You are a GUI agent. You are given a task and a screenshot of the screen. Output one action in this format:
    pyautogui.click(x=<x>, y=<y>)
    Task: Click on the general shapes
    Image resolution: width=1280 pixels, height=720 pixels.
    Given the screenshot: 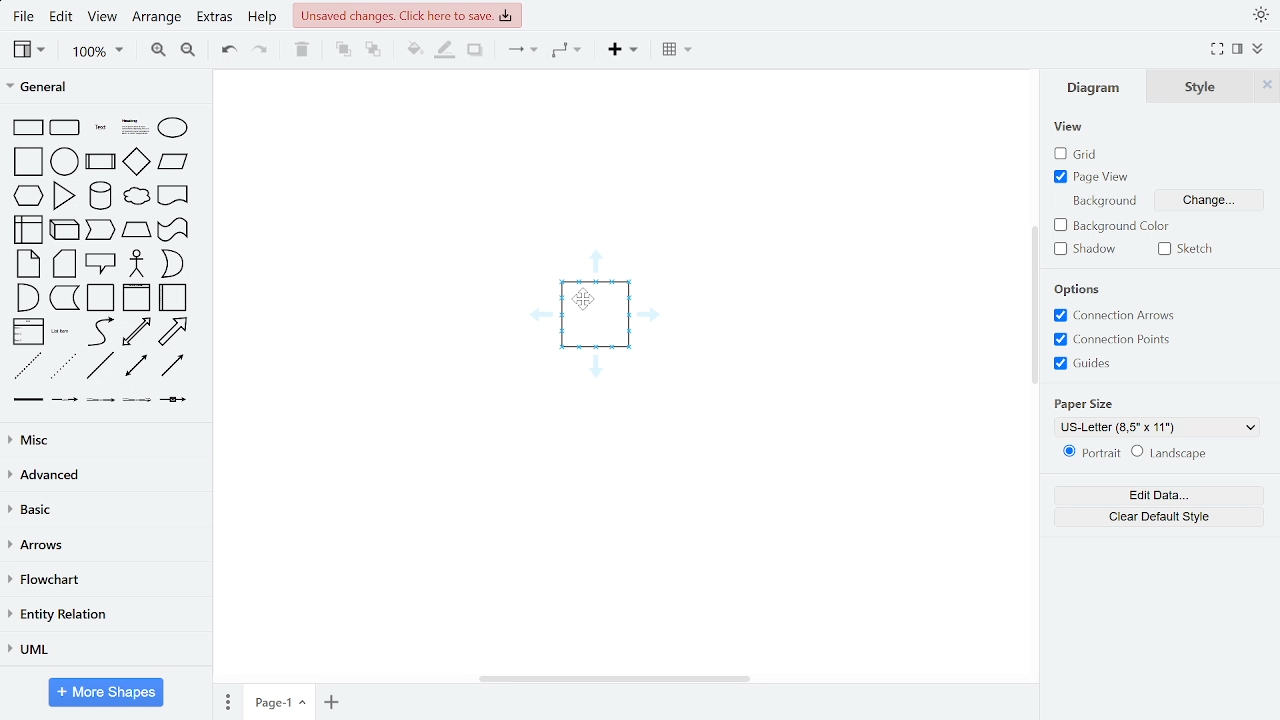 What is the action you would take?
    pyautogui.click(x=171, y=126)
    